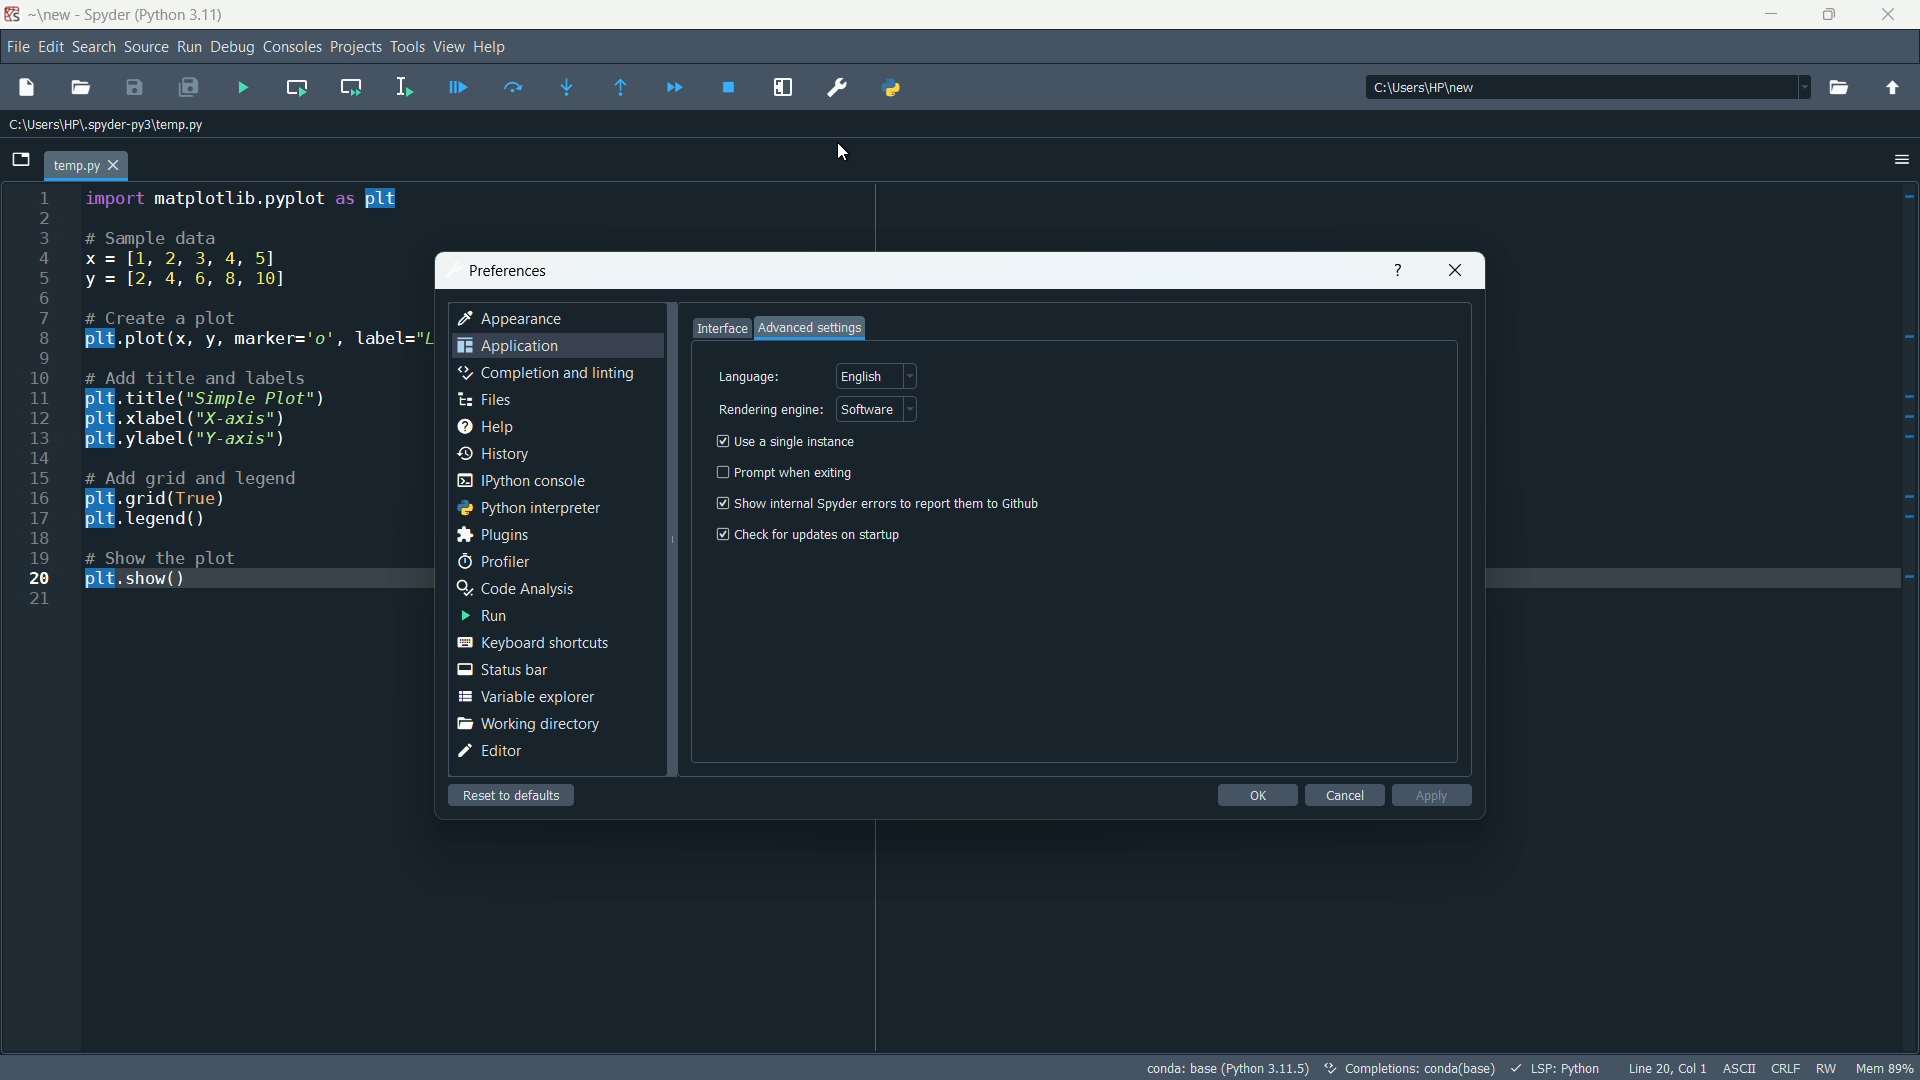  What do you see at coordinates (93, 46) in the screenshot?
I see `search` at bounding box center [93, 46].